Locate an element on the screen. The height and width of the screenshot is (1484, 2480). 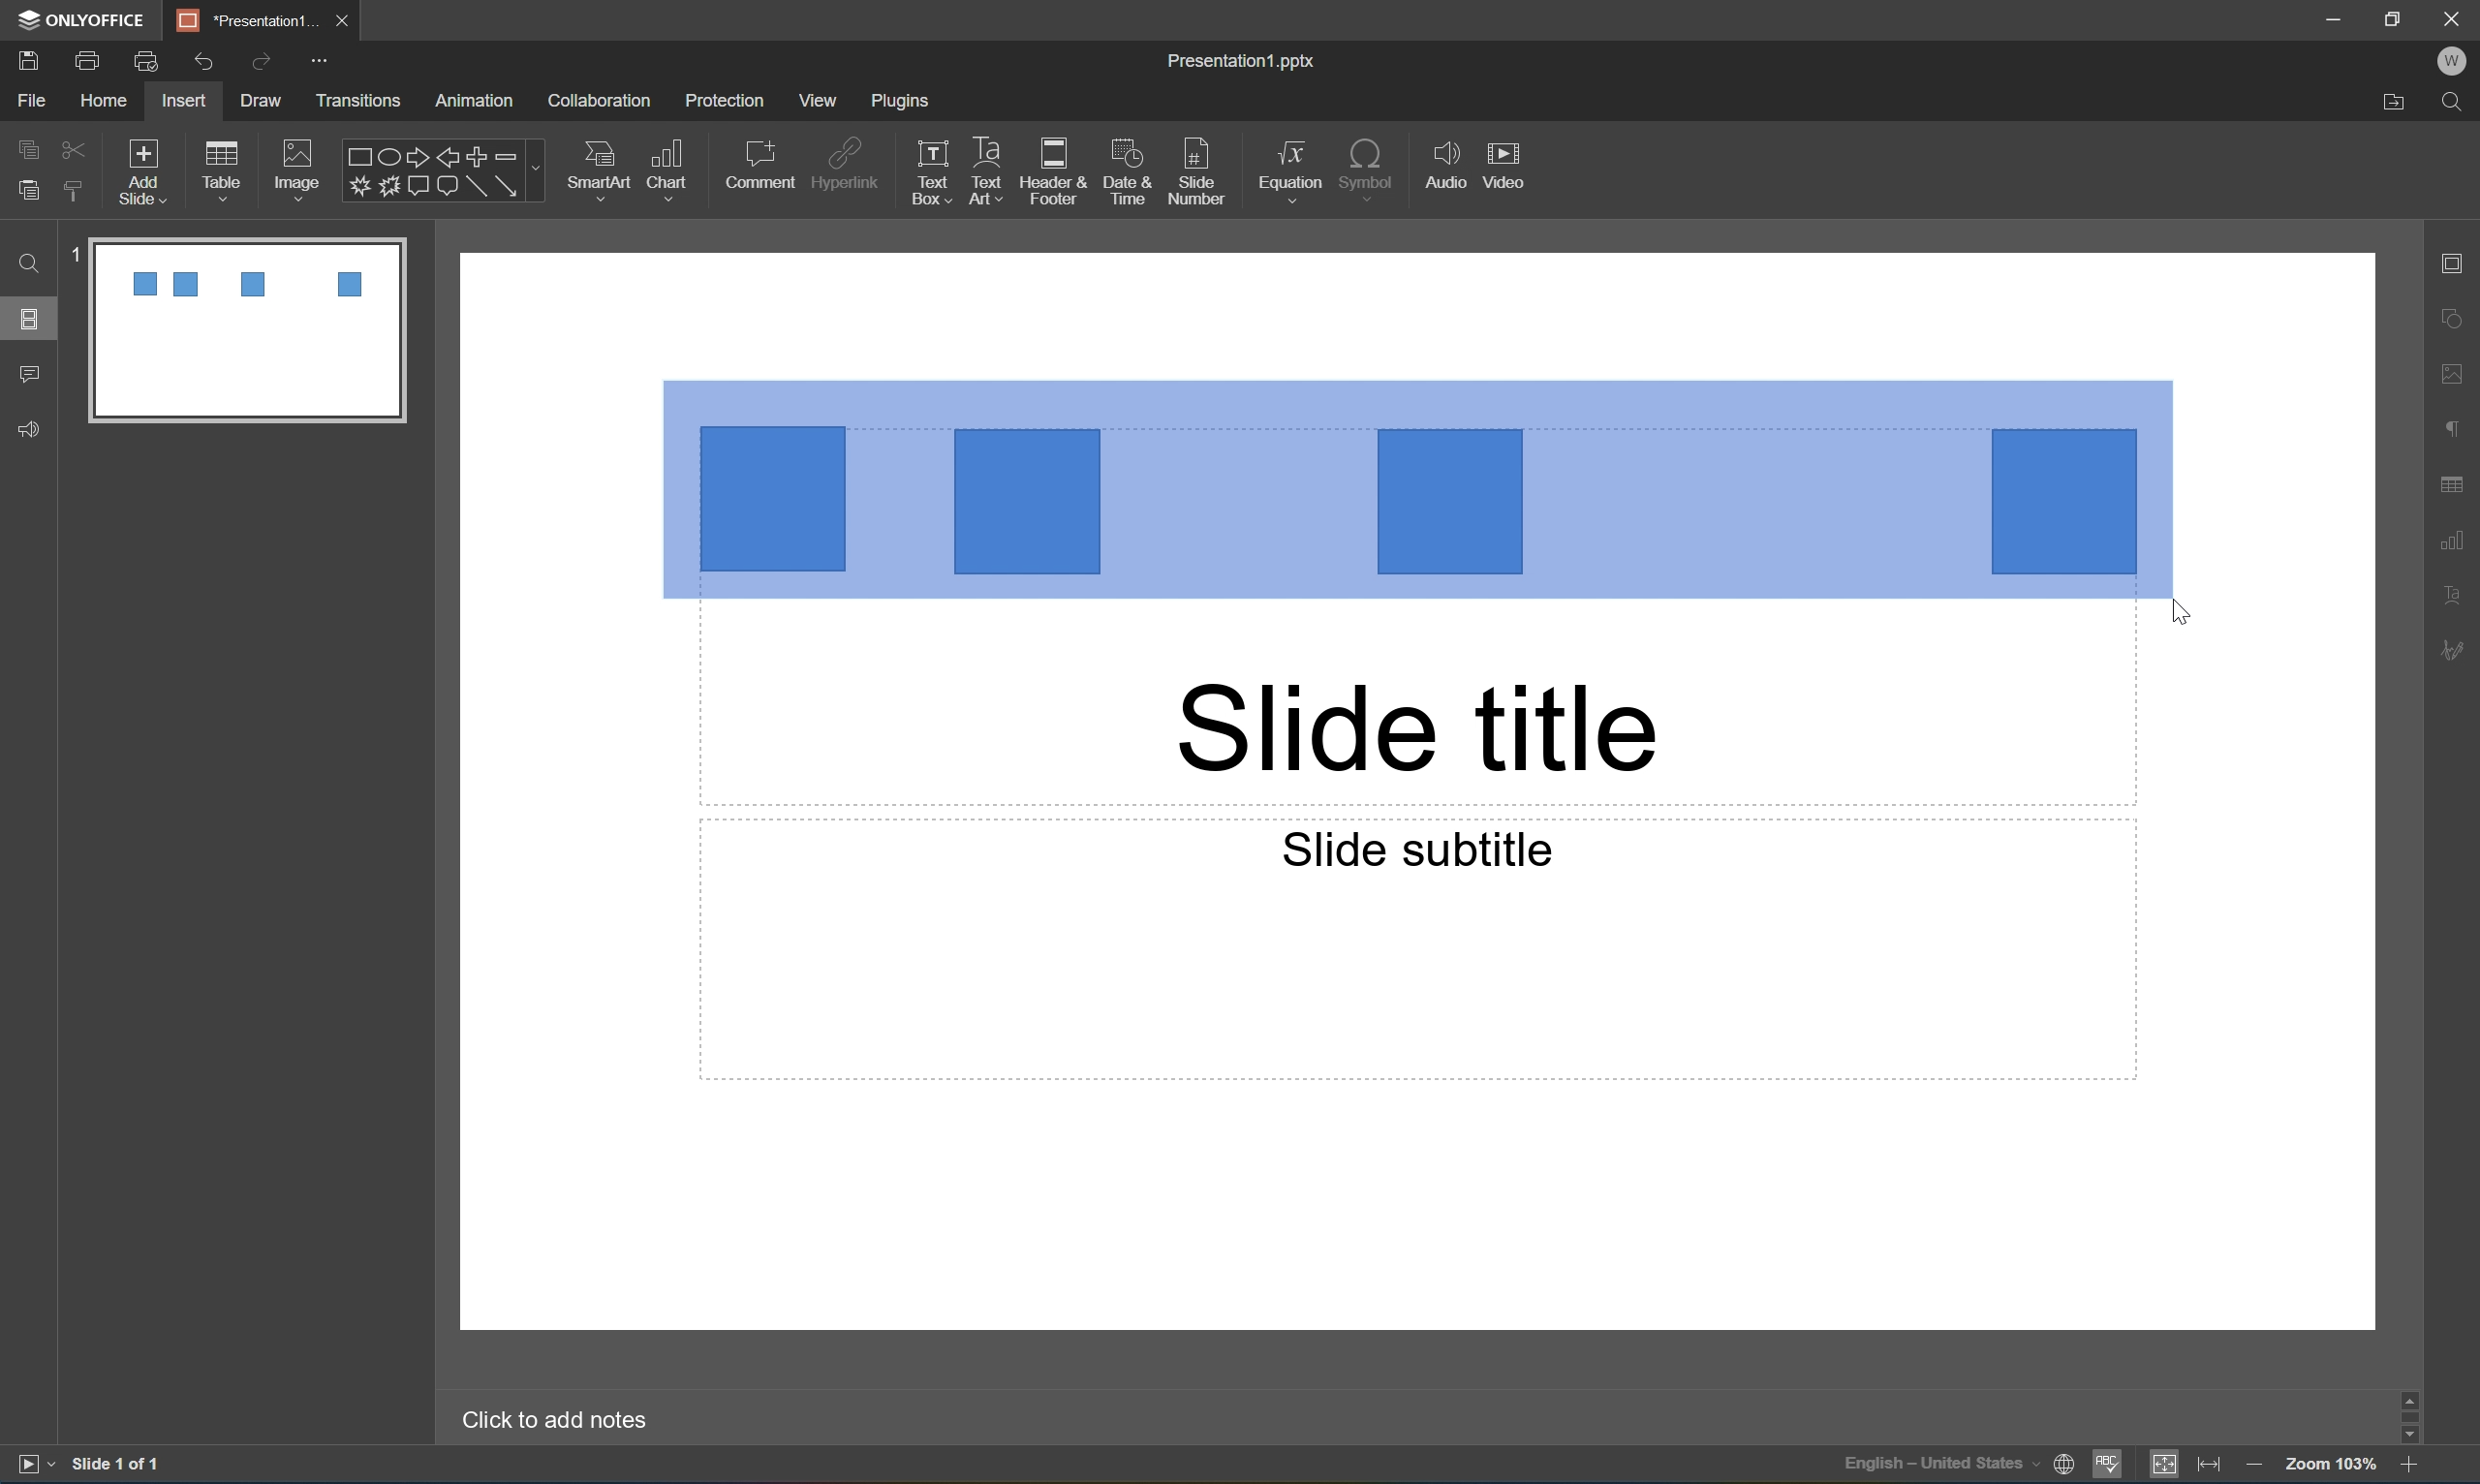
text art settings is located at coordinates (2463, 596).